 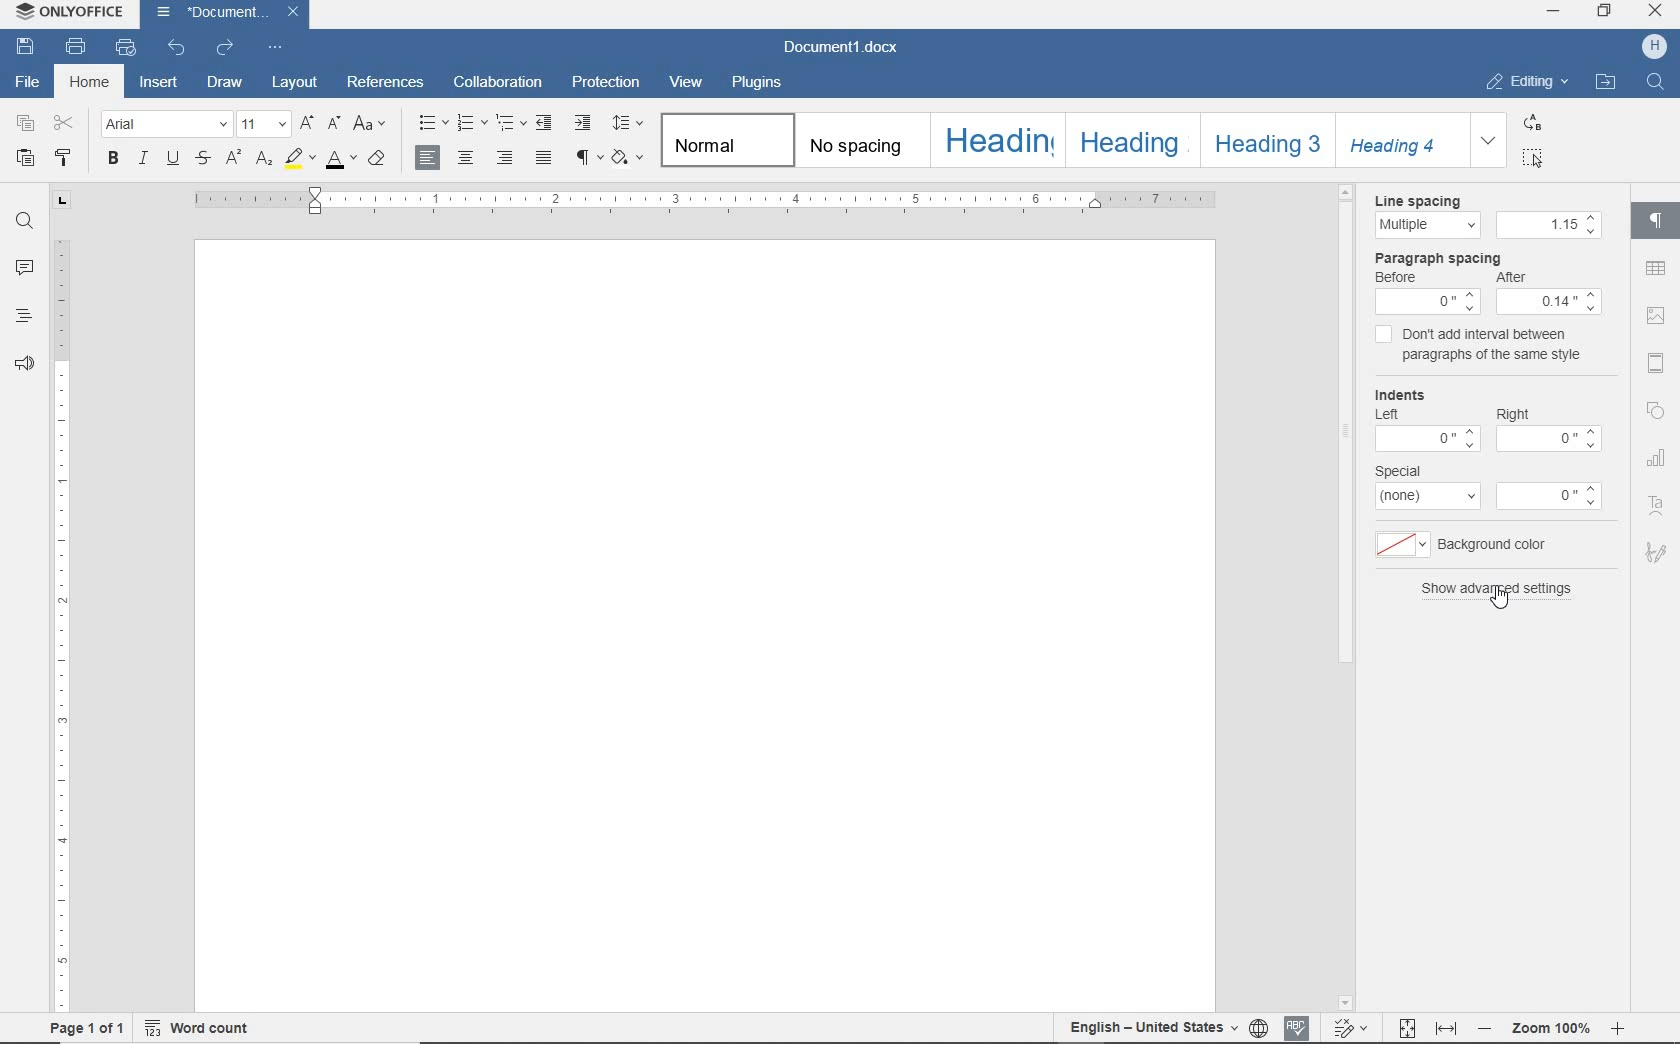 What do you see at coordinates (1606, 13) in the screenshot?
I see `RESTORE` at bounding box center [1606, 13].